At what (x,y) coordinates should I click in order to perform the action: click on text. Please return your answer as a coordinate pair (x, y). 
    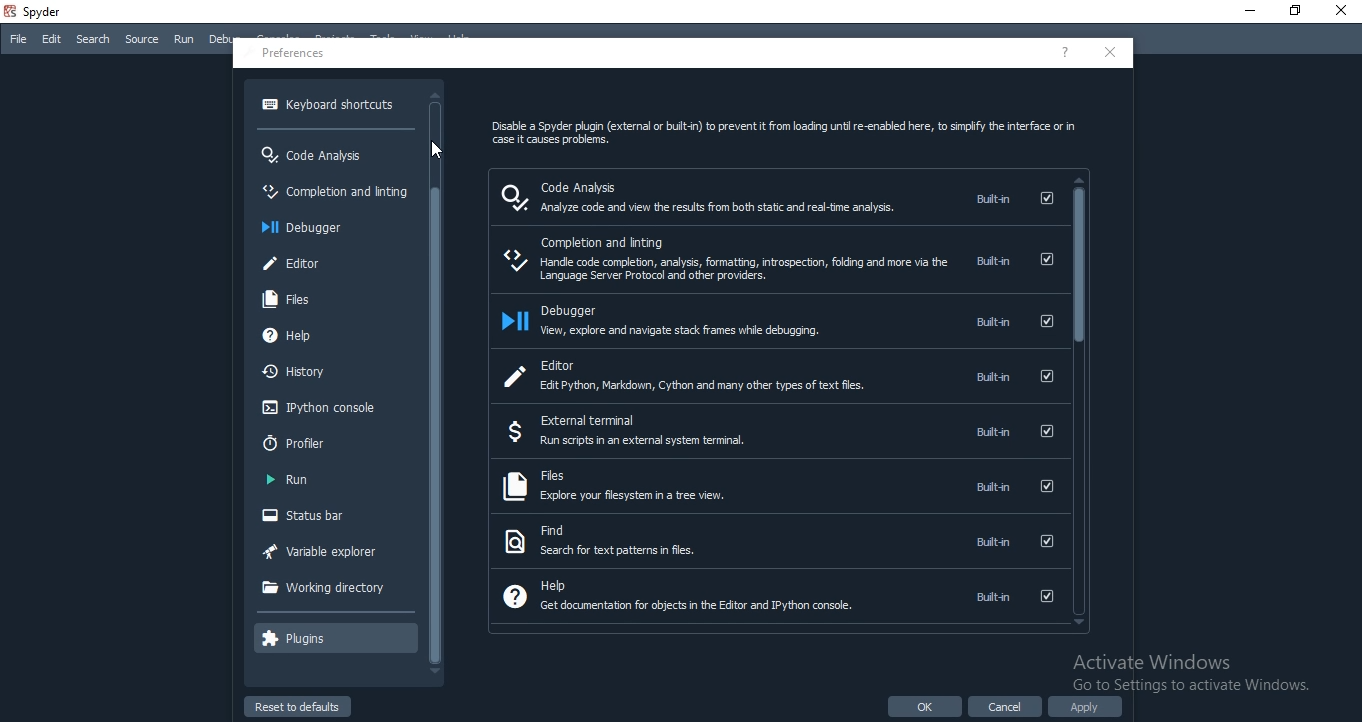
    Looking at the image, I should click on (991, 485).